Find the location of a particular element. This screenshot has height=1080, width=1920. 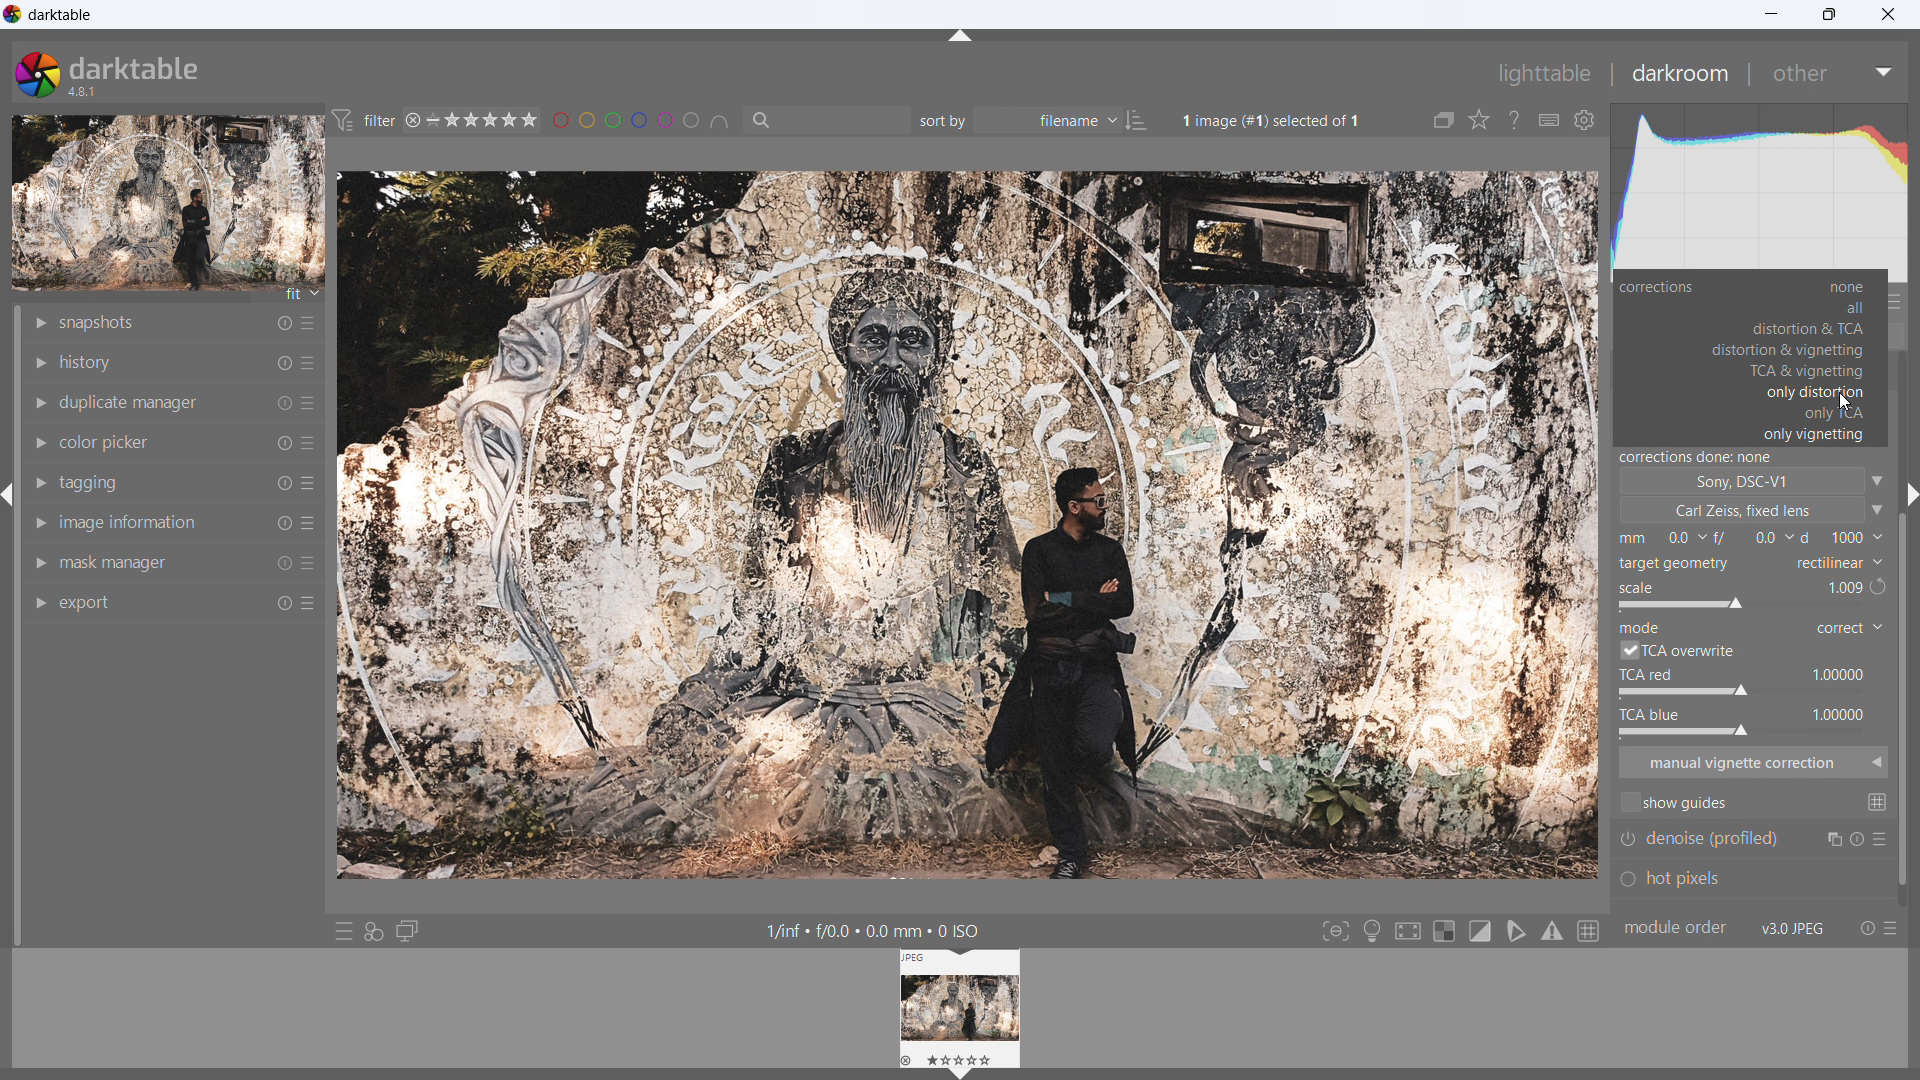

mode is located at coordinates (1848, 628).